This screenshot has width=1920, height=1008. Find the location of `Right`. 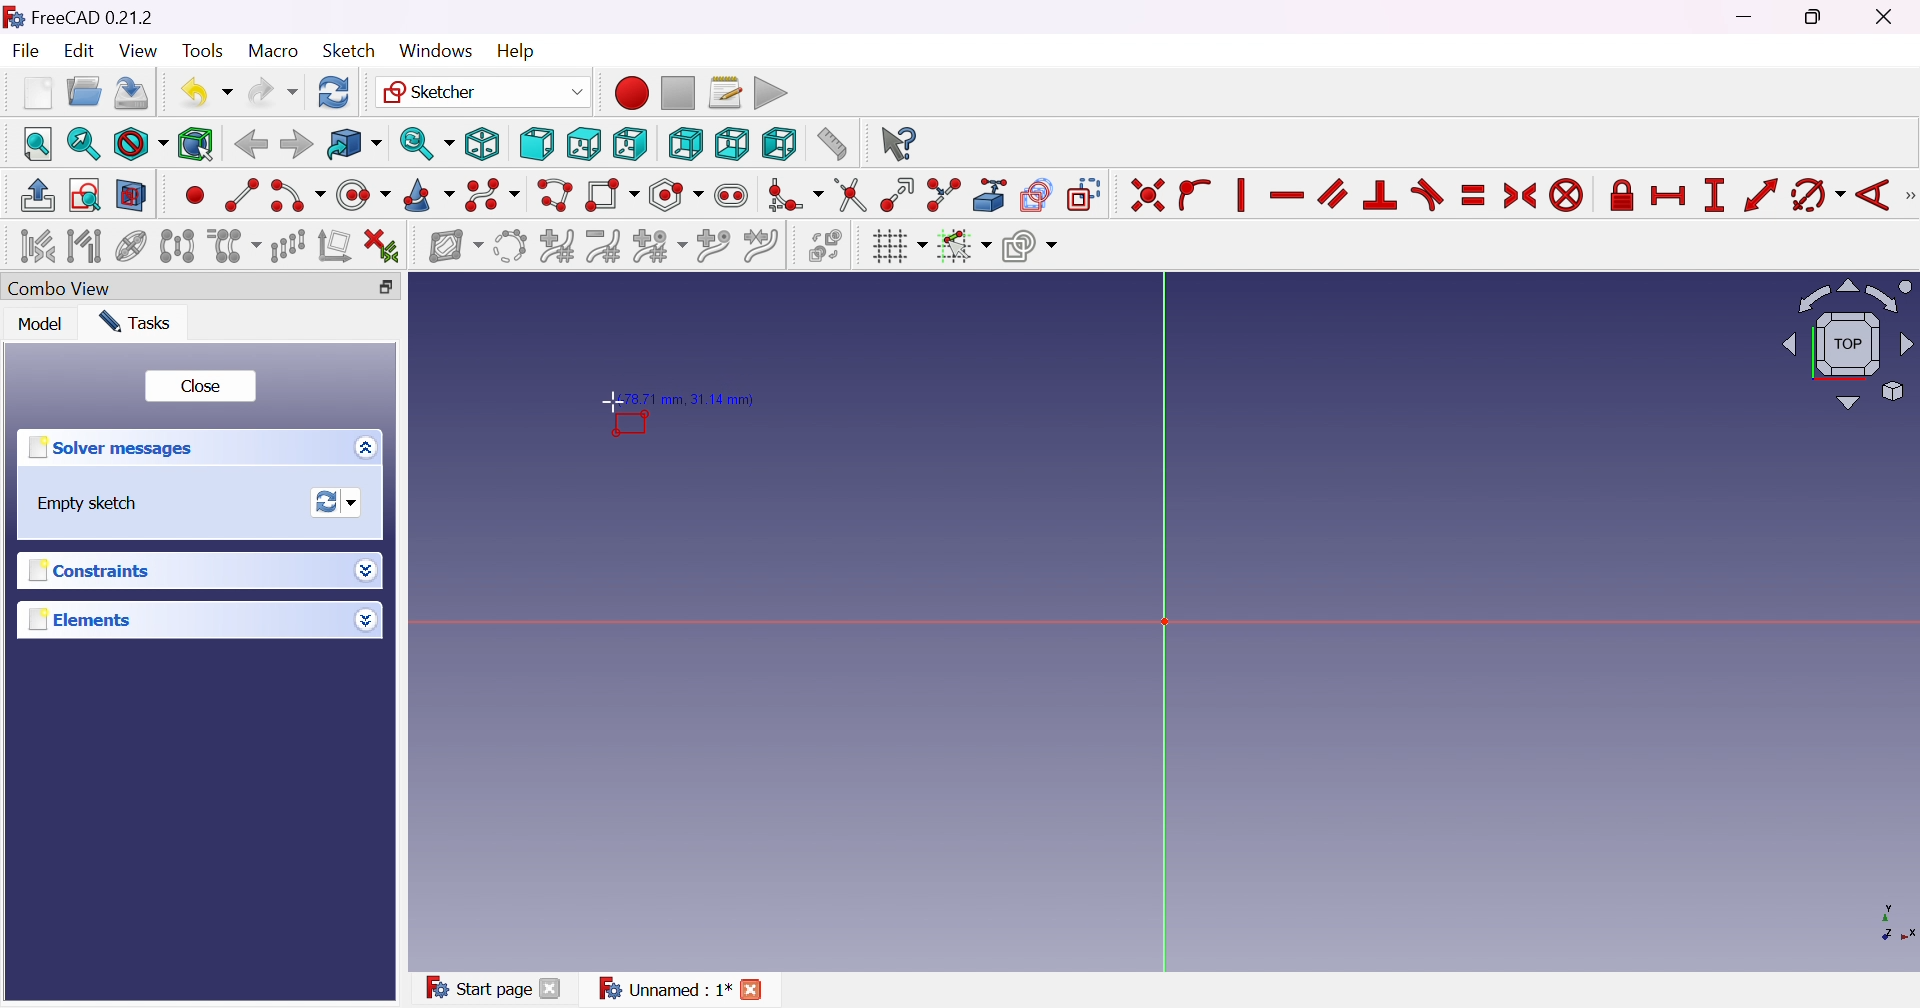

Right is located at coordinates (629, 143).